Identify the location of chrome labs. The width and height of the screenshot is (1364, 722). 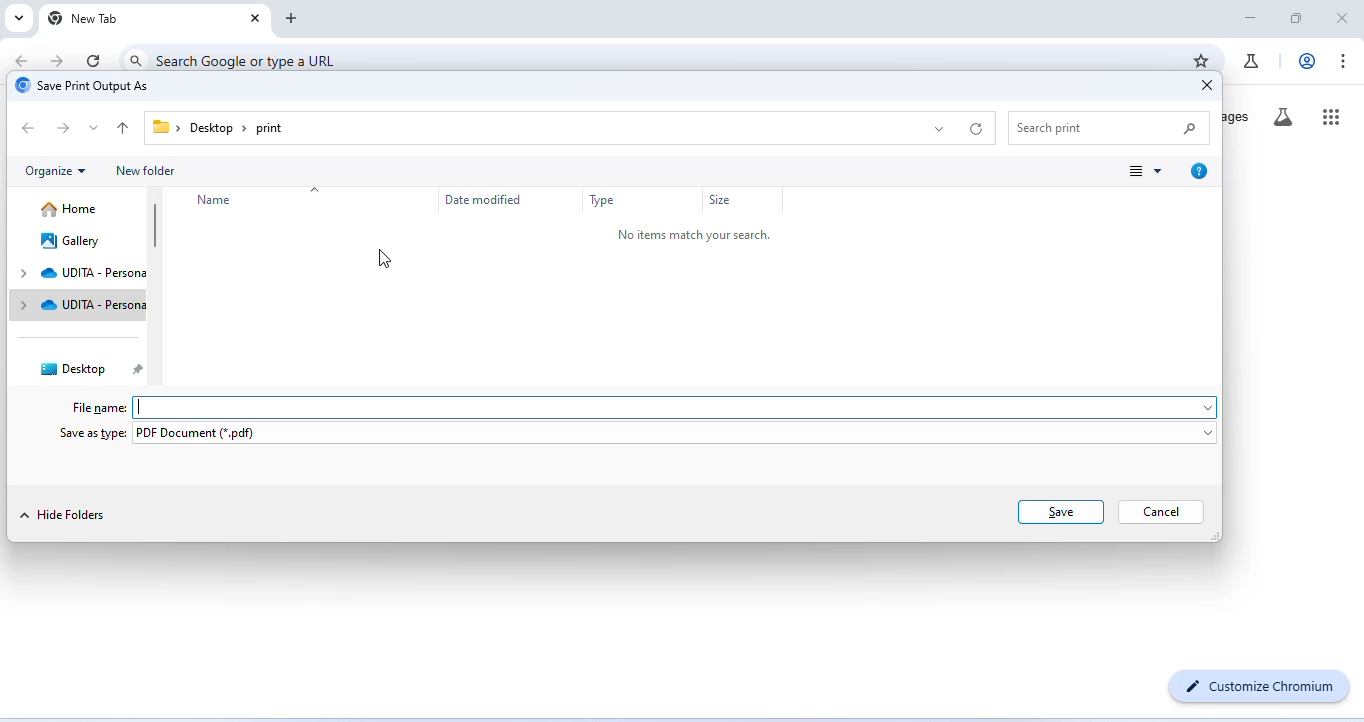
(1251, 61).